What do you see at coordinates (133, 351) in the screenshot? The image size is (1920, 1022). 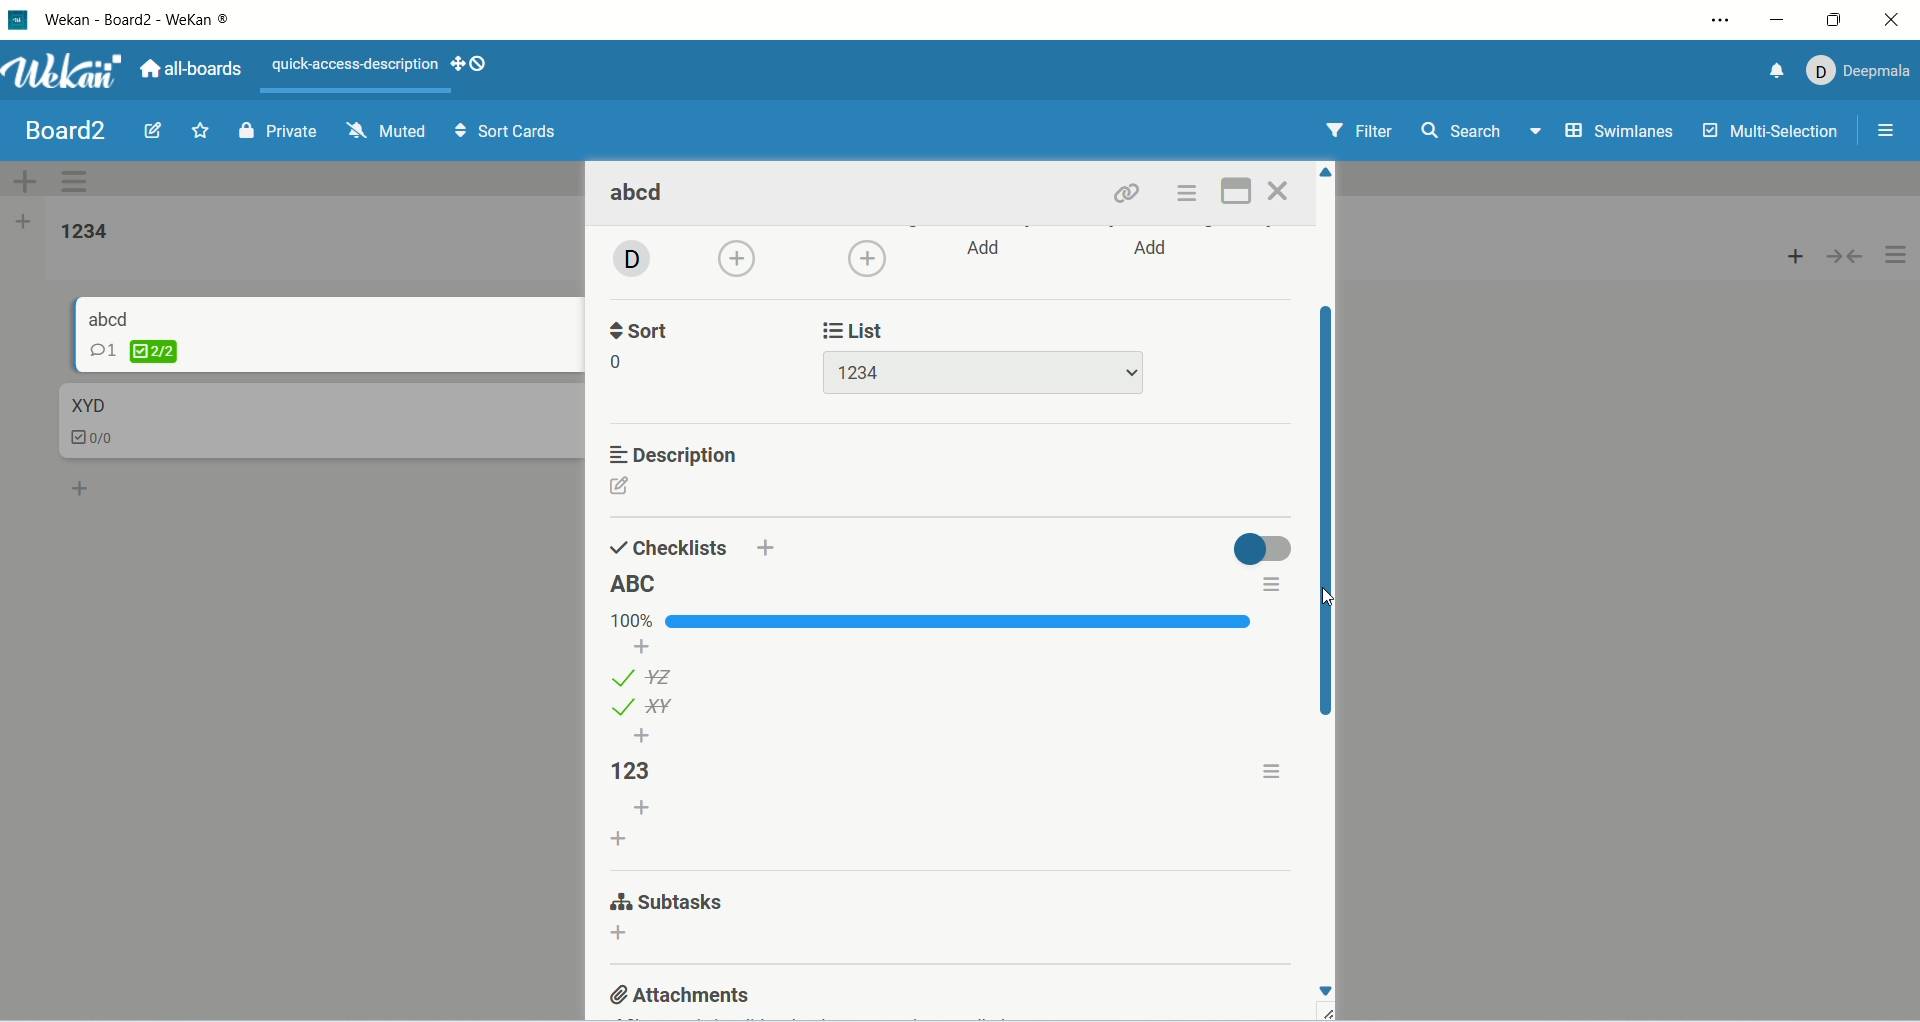 I see `checklist` at bounding box center [133, 351].